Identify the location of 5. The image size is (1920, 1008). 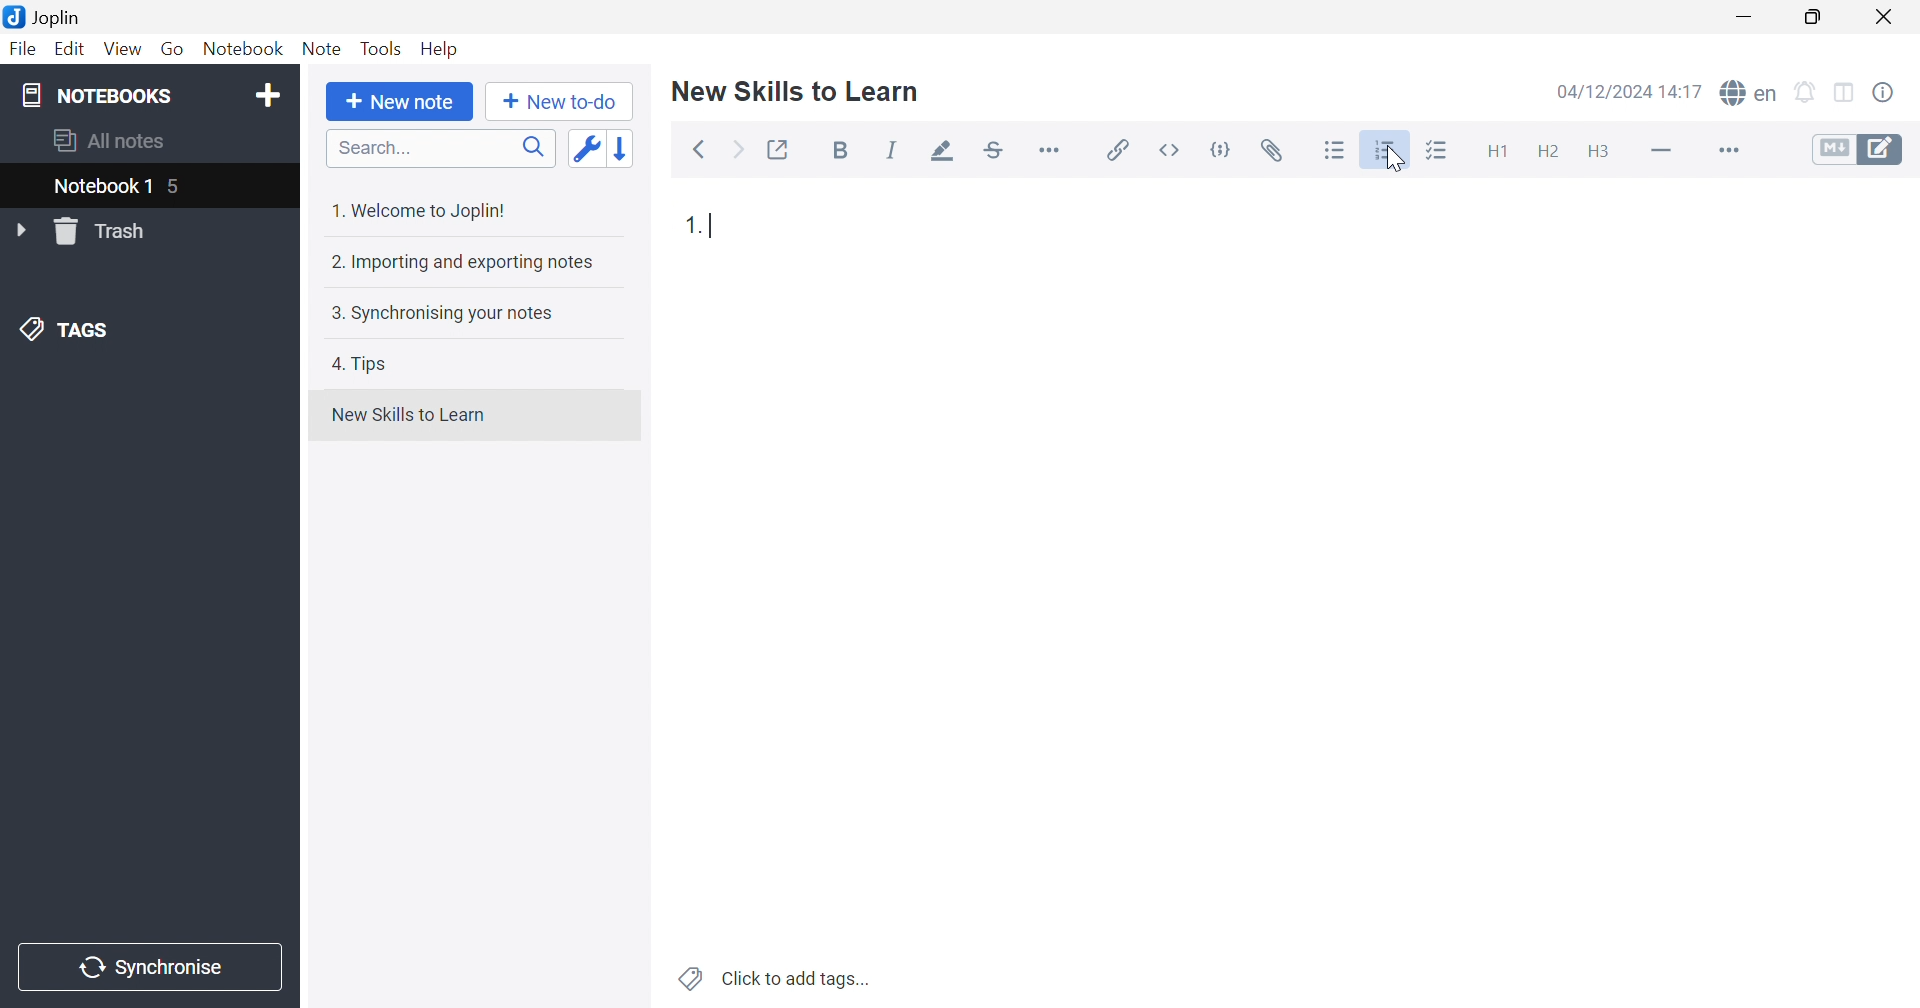
(177, 189).